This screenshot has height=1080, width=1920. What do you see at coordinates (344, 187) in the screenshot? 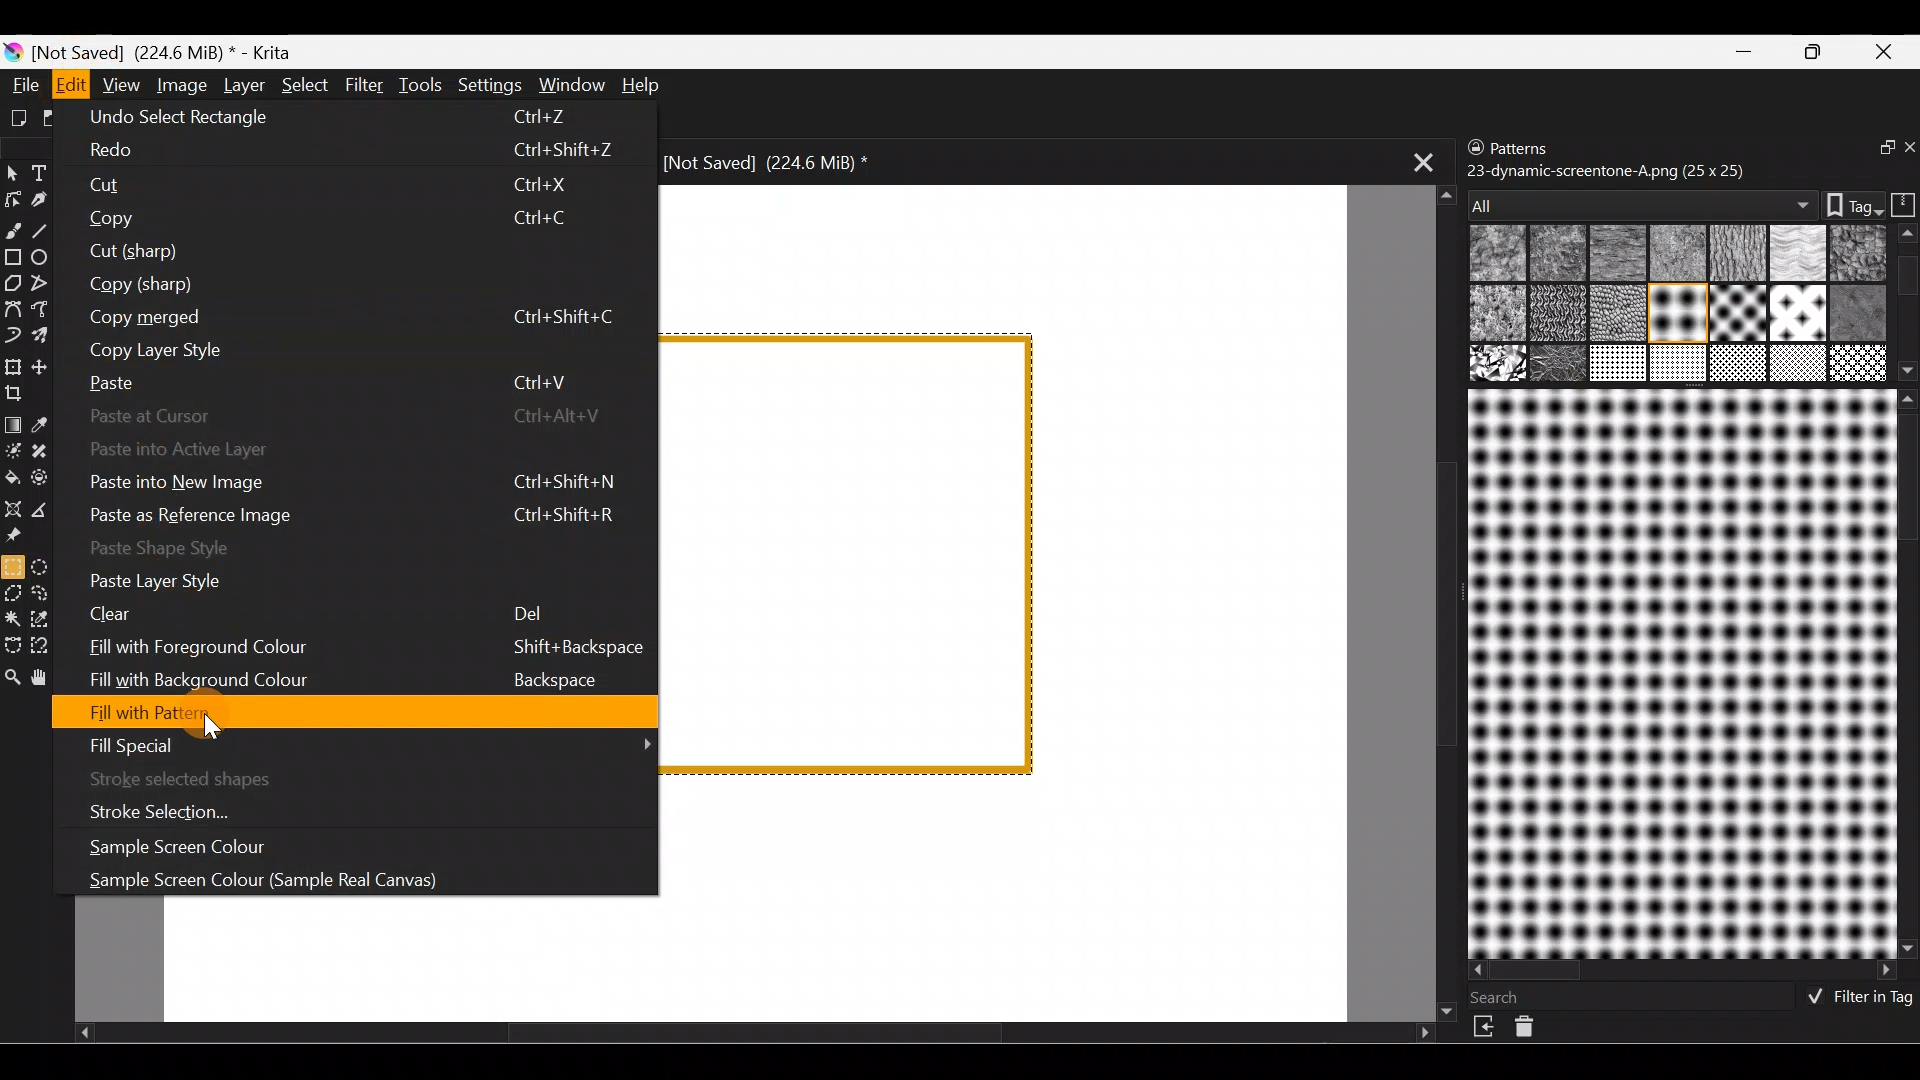
I see `Cut` at bounding box center [344, 187].